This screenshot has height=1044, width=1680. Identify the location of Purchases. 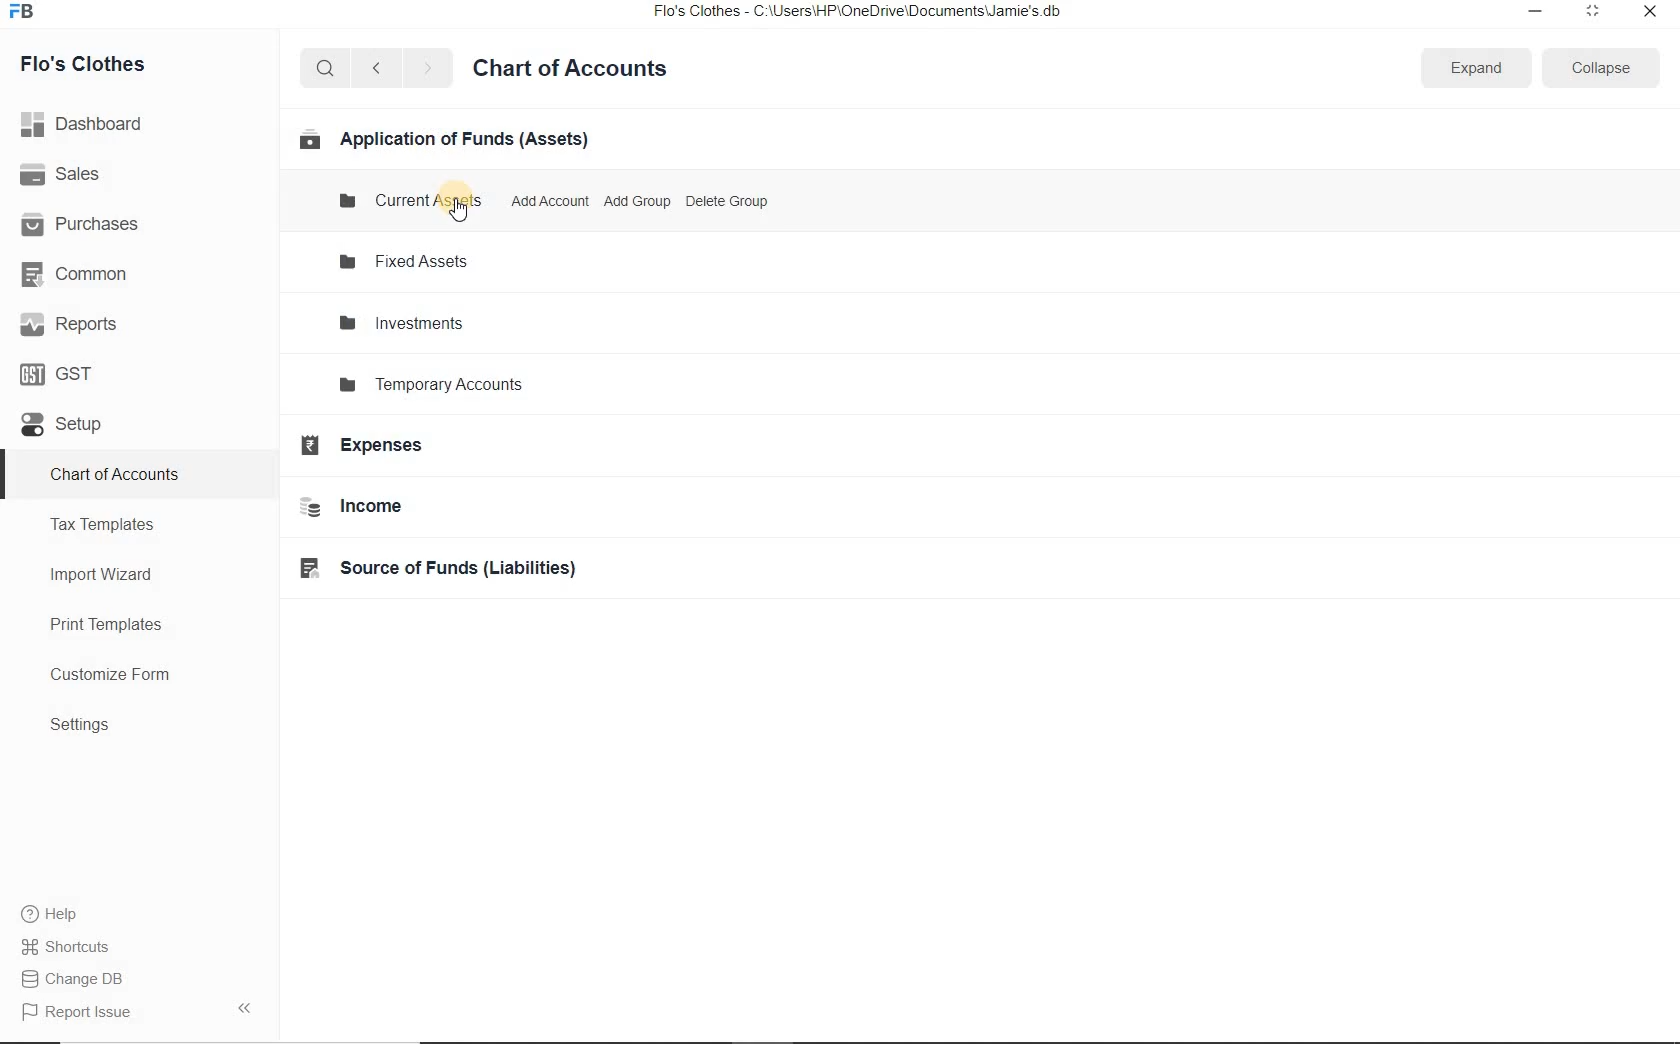
(89, 223).